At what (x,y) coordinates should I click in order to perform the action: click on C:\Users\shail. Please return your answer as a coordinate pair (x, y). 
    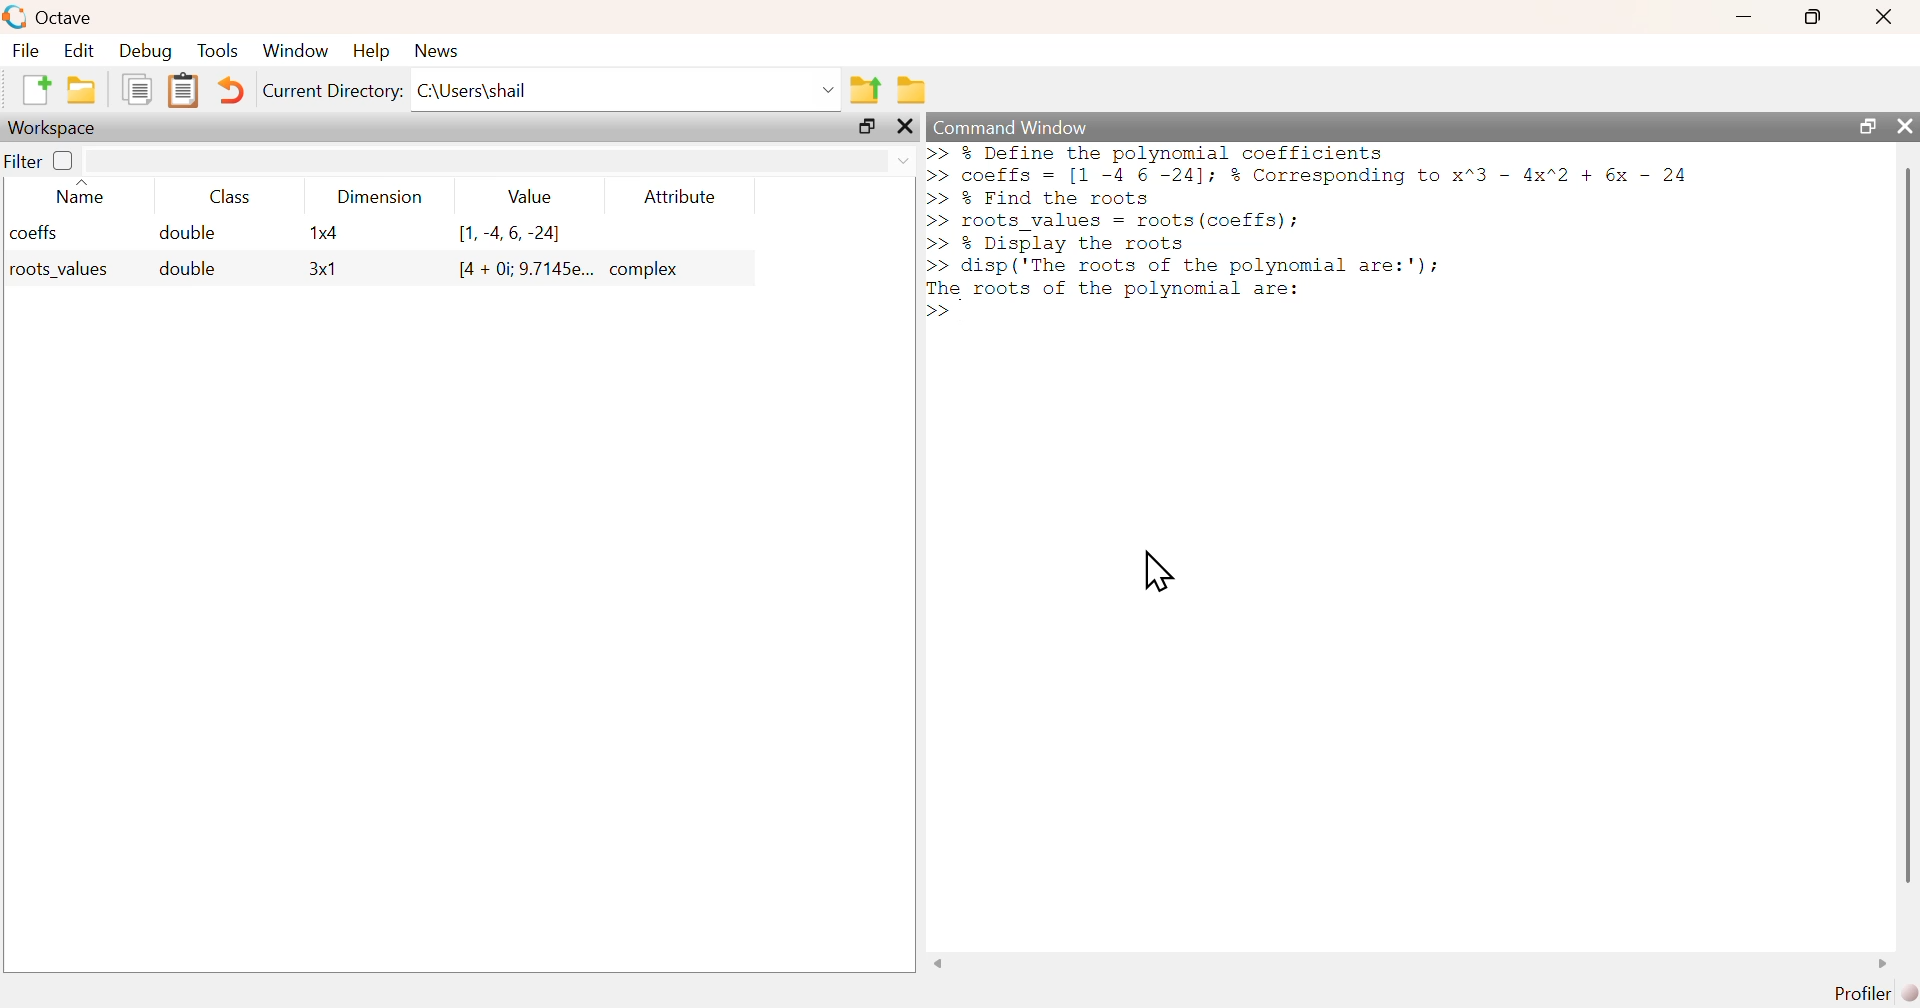
    Looking at the image, I should click on (472, 90).